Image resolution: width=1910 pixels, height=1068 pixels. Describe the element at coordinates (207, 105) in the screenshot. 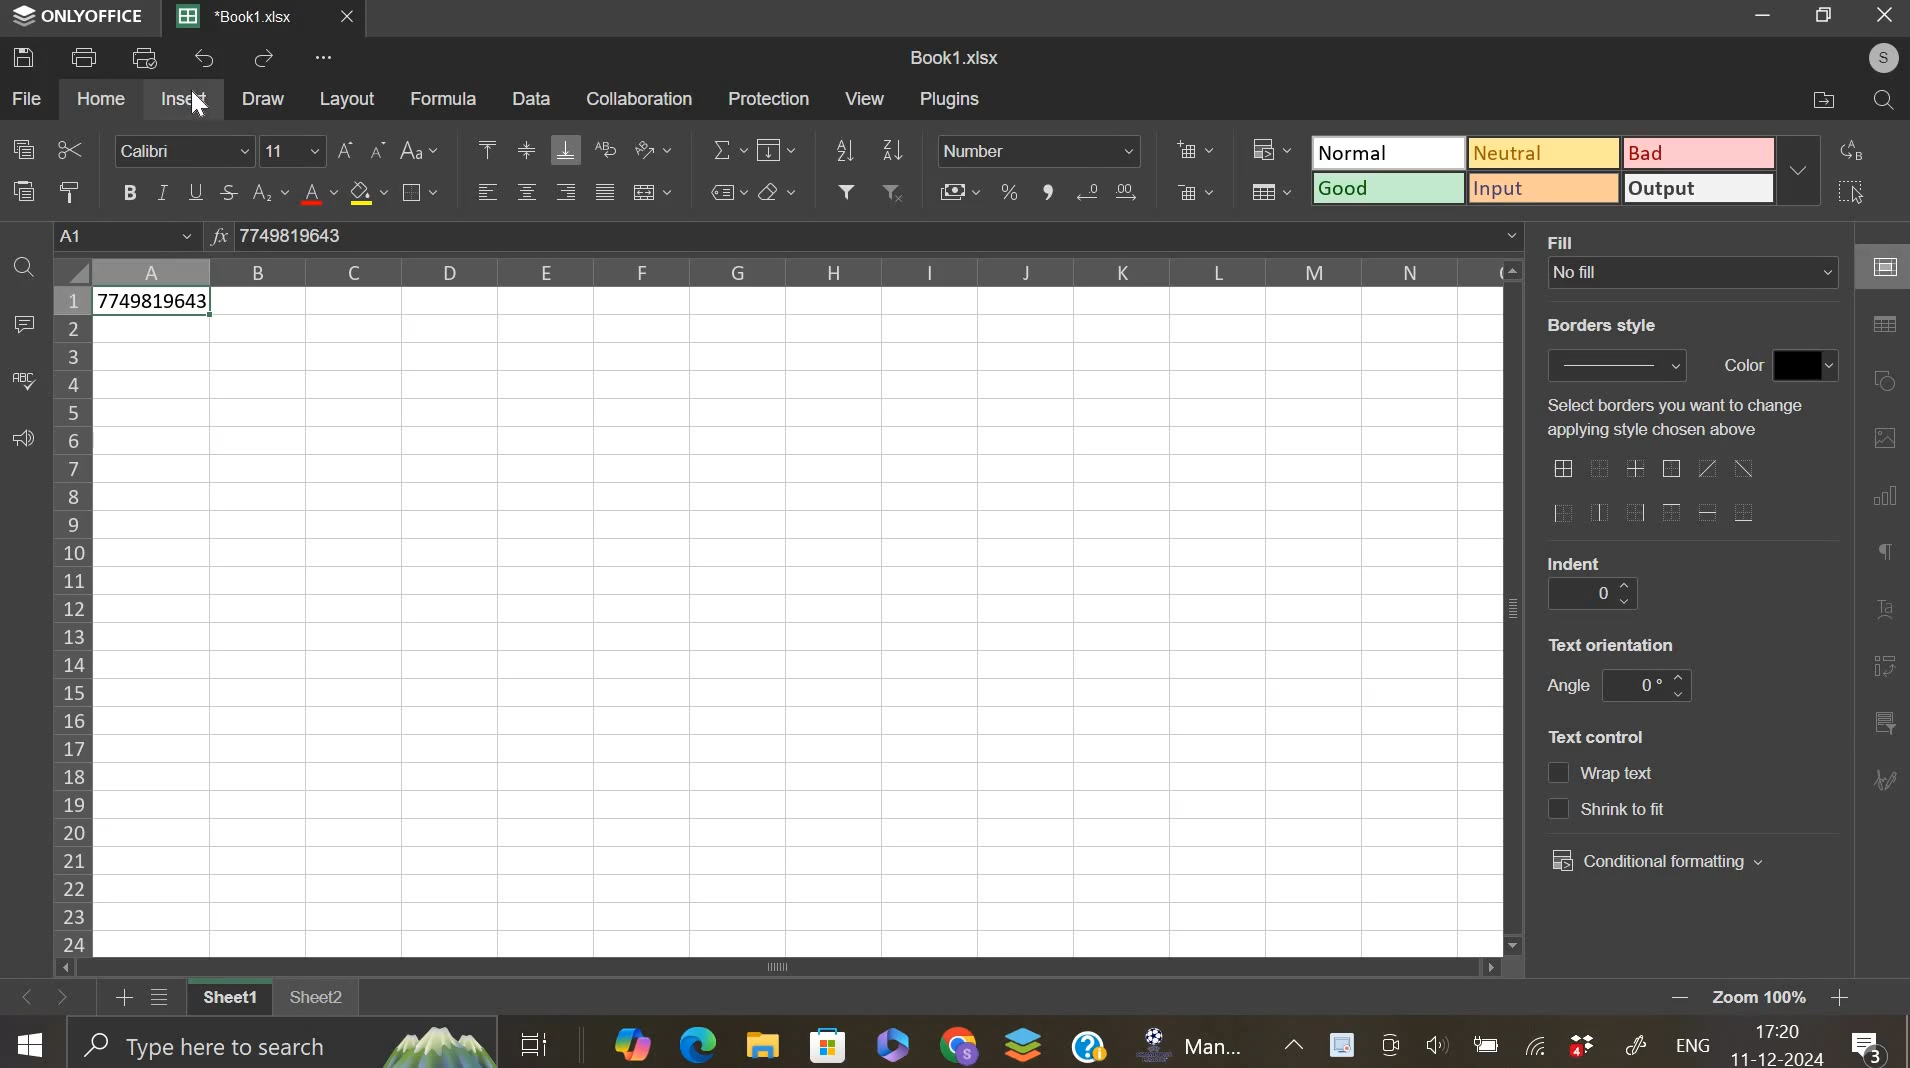

I see `cursor` at that location.